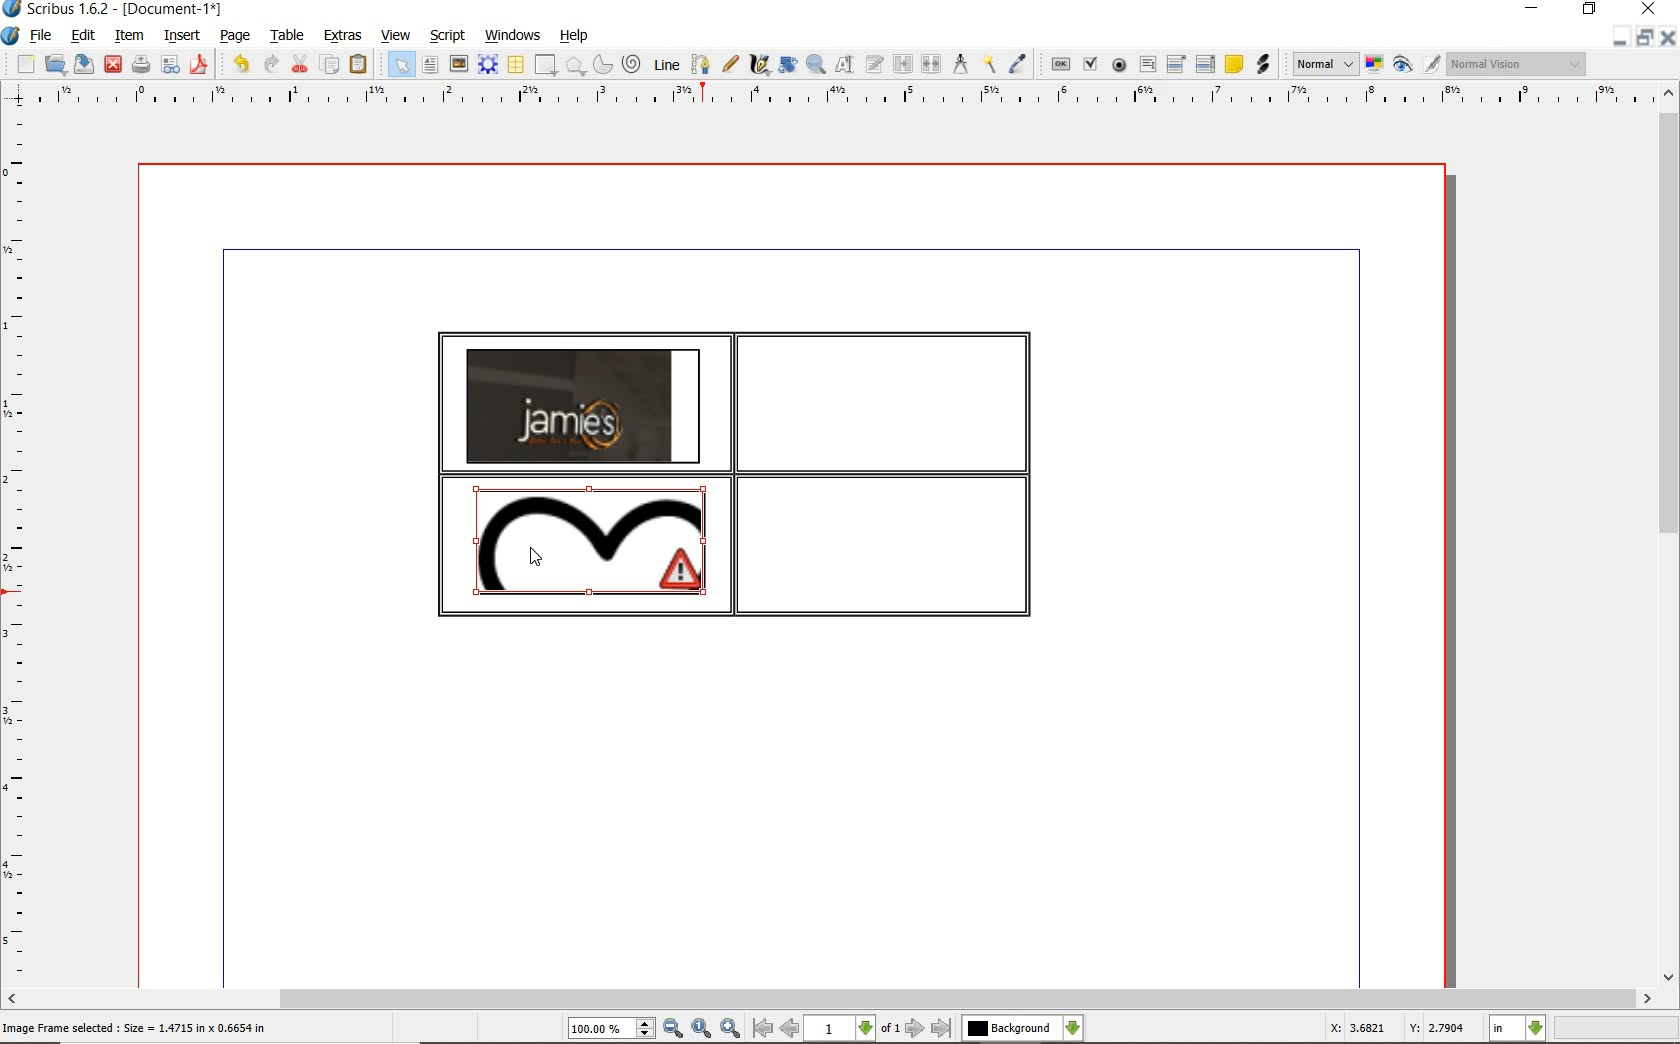 This screenshot has width=1680, height=1044. I want to click on edit in preview mode, so click(1431, 65).